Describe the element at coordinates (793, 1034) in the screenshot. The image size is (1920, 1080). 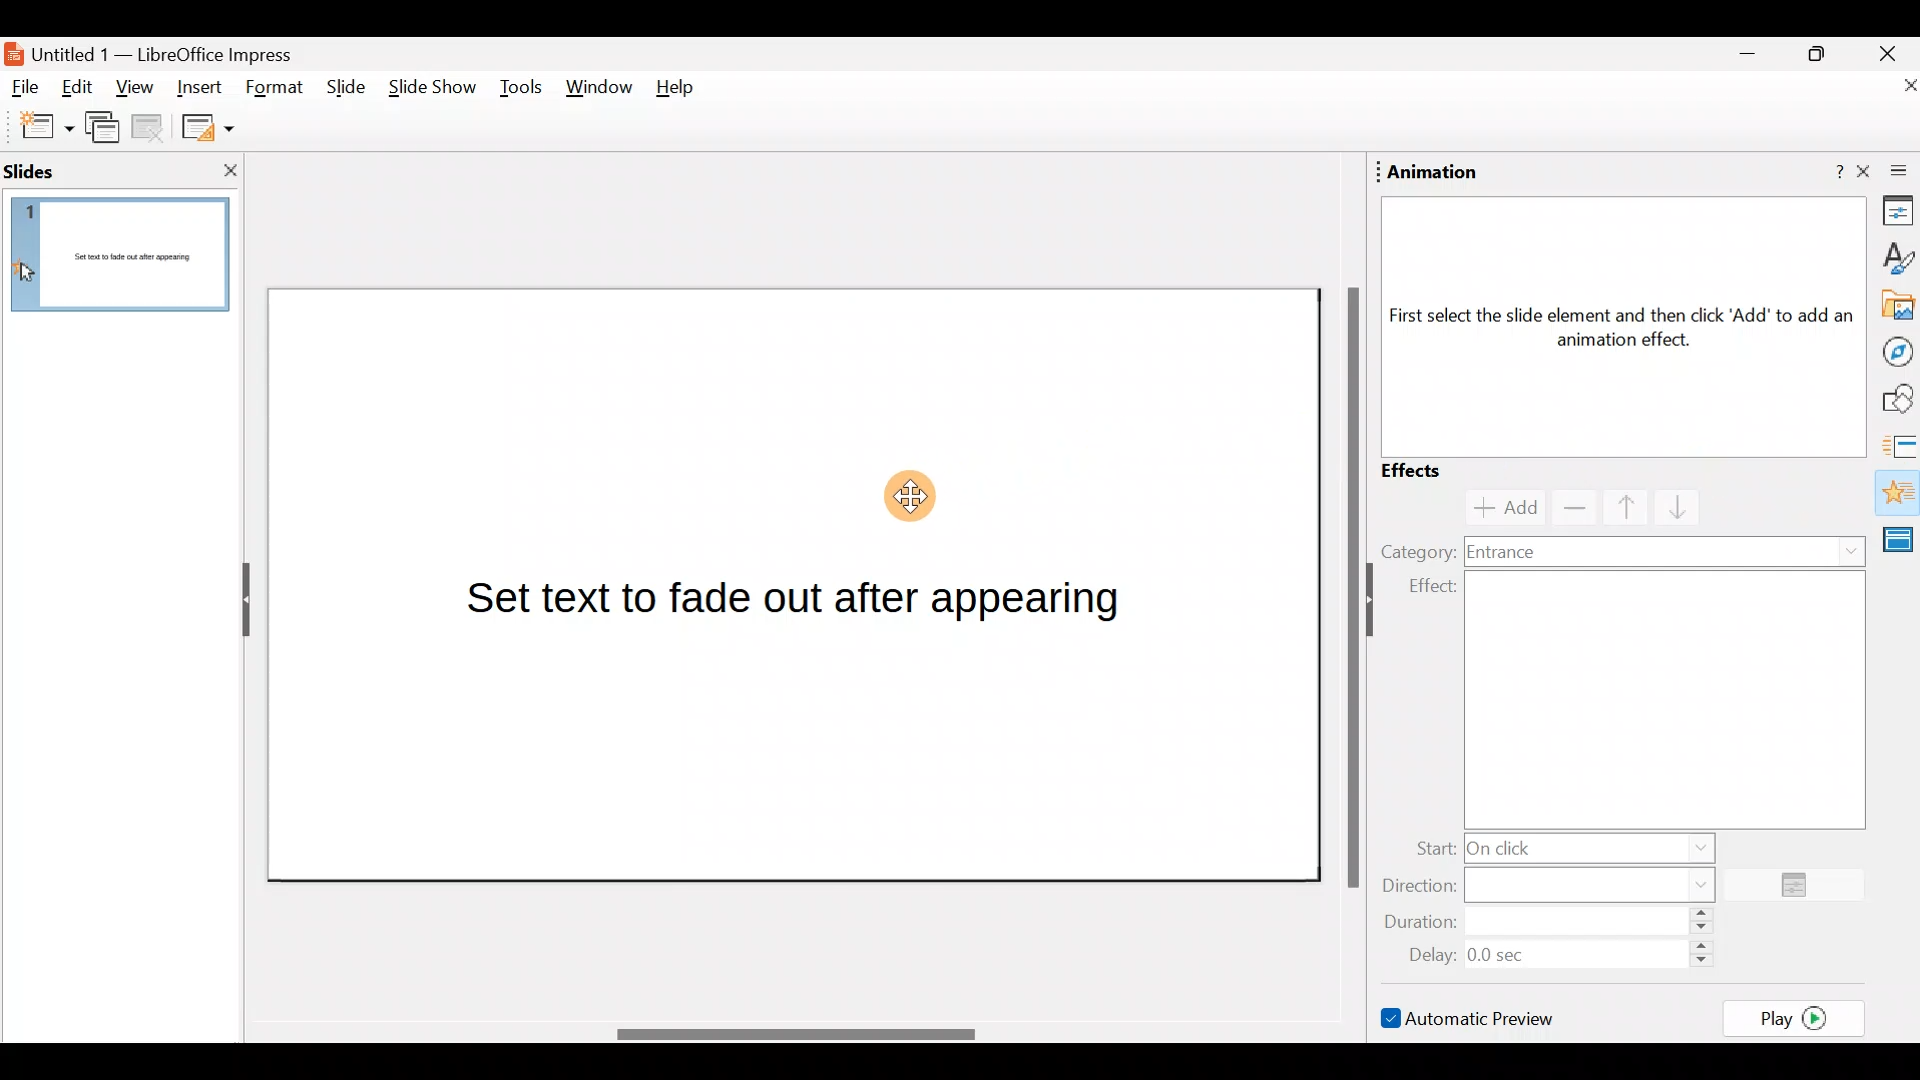
I see `Scroll bar` at that location.